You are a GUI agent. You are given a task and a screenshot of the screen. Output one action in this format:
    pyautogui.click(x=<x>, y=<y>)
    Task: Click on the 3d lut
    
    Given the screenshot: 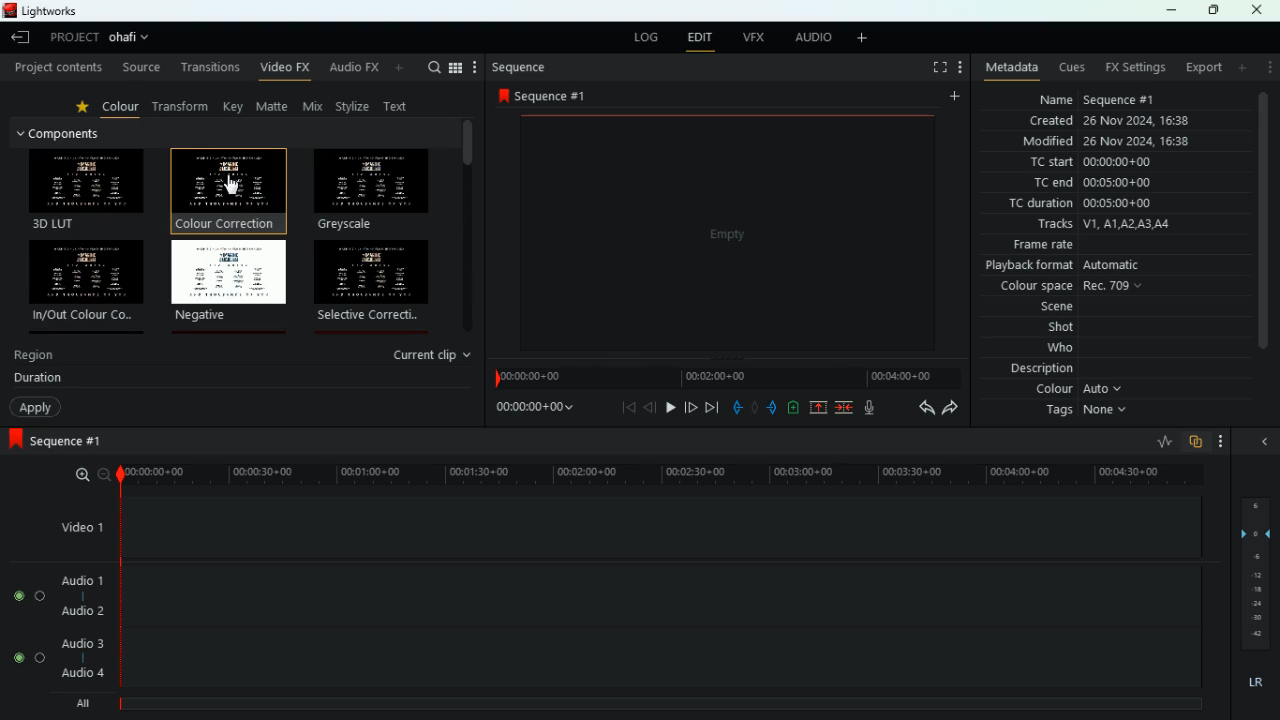 What is the action you would take?
    pyautogui.click(x=88, y=189)
    